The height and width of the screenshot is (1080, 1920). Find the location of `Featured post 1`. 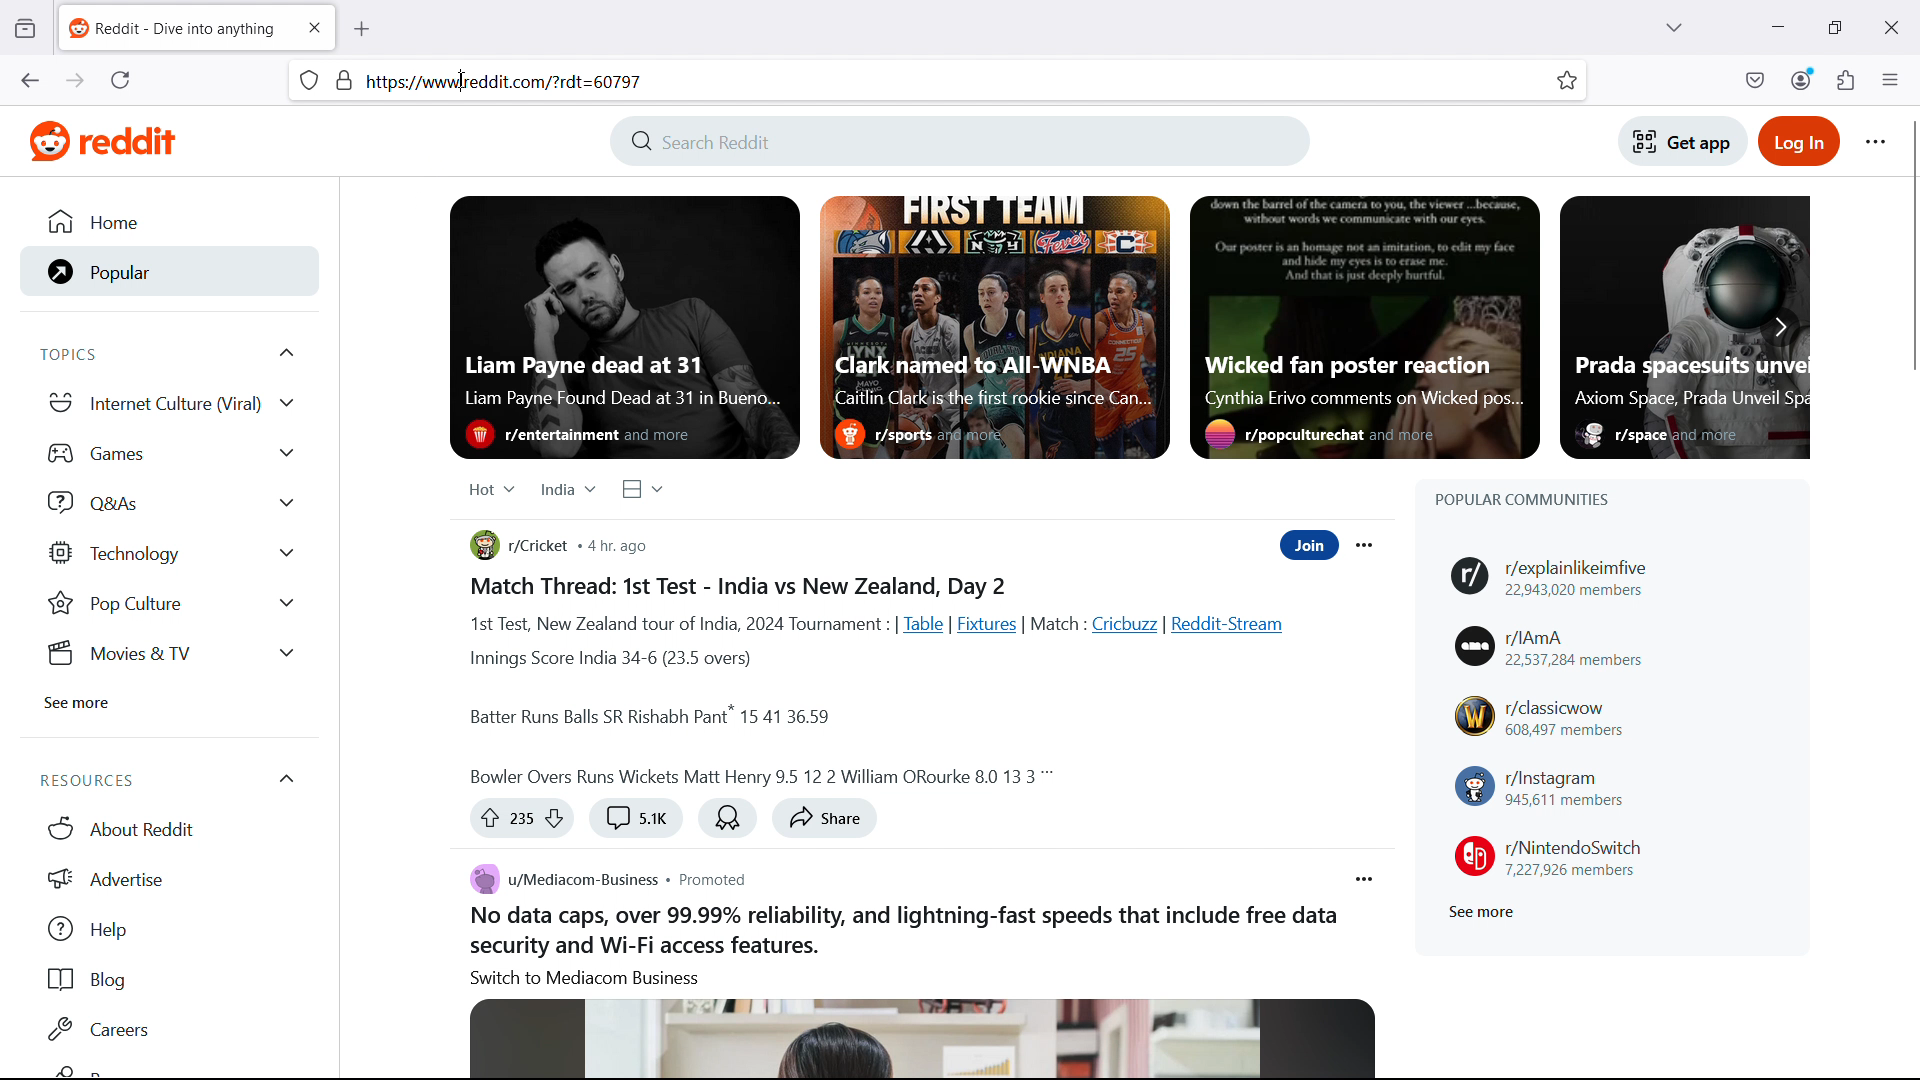

Featured post 1 is located at coordinates (624, 327).